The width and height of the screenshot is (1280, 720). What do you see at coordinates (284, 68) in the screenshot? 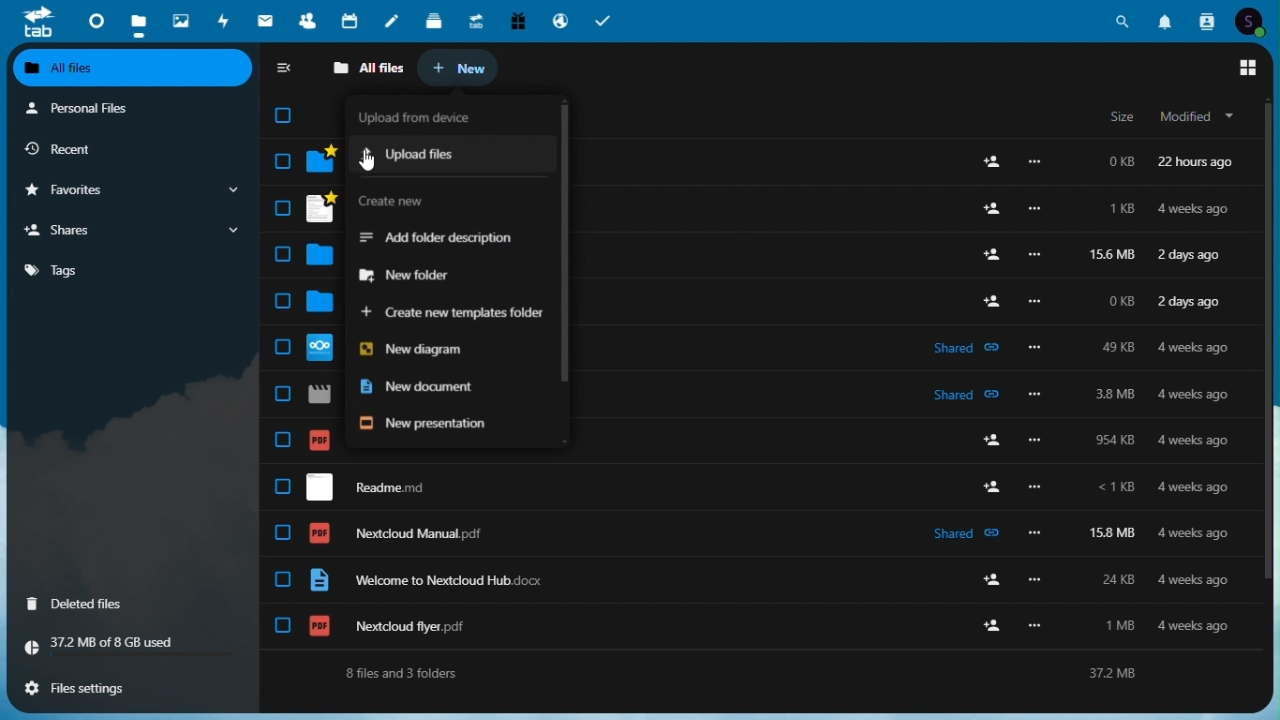
I see `Collapse side bar` at bounding box center [284, 68].